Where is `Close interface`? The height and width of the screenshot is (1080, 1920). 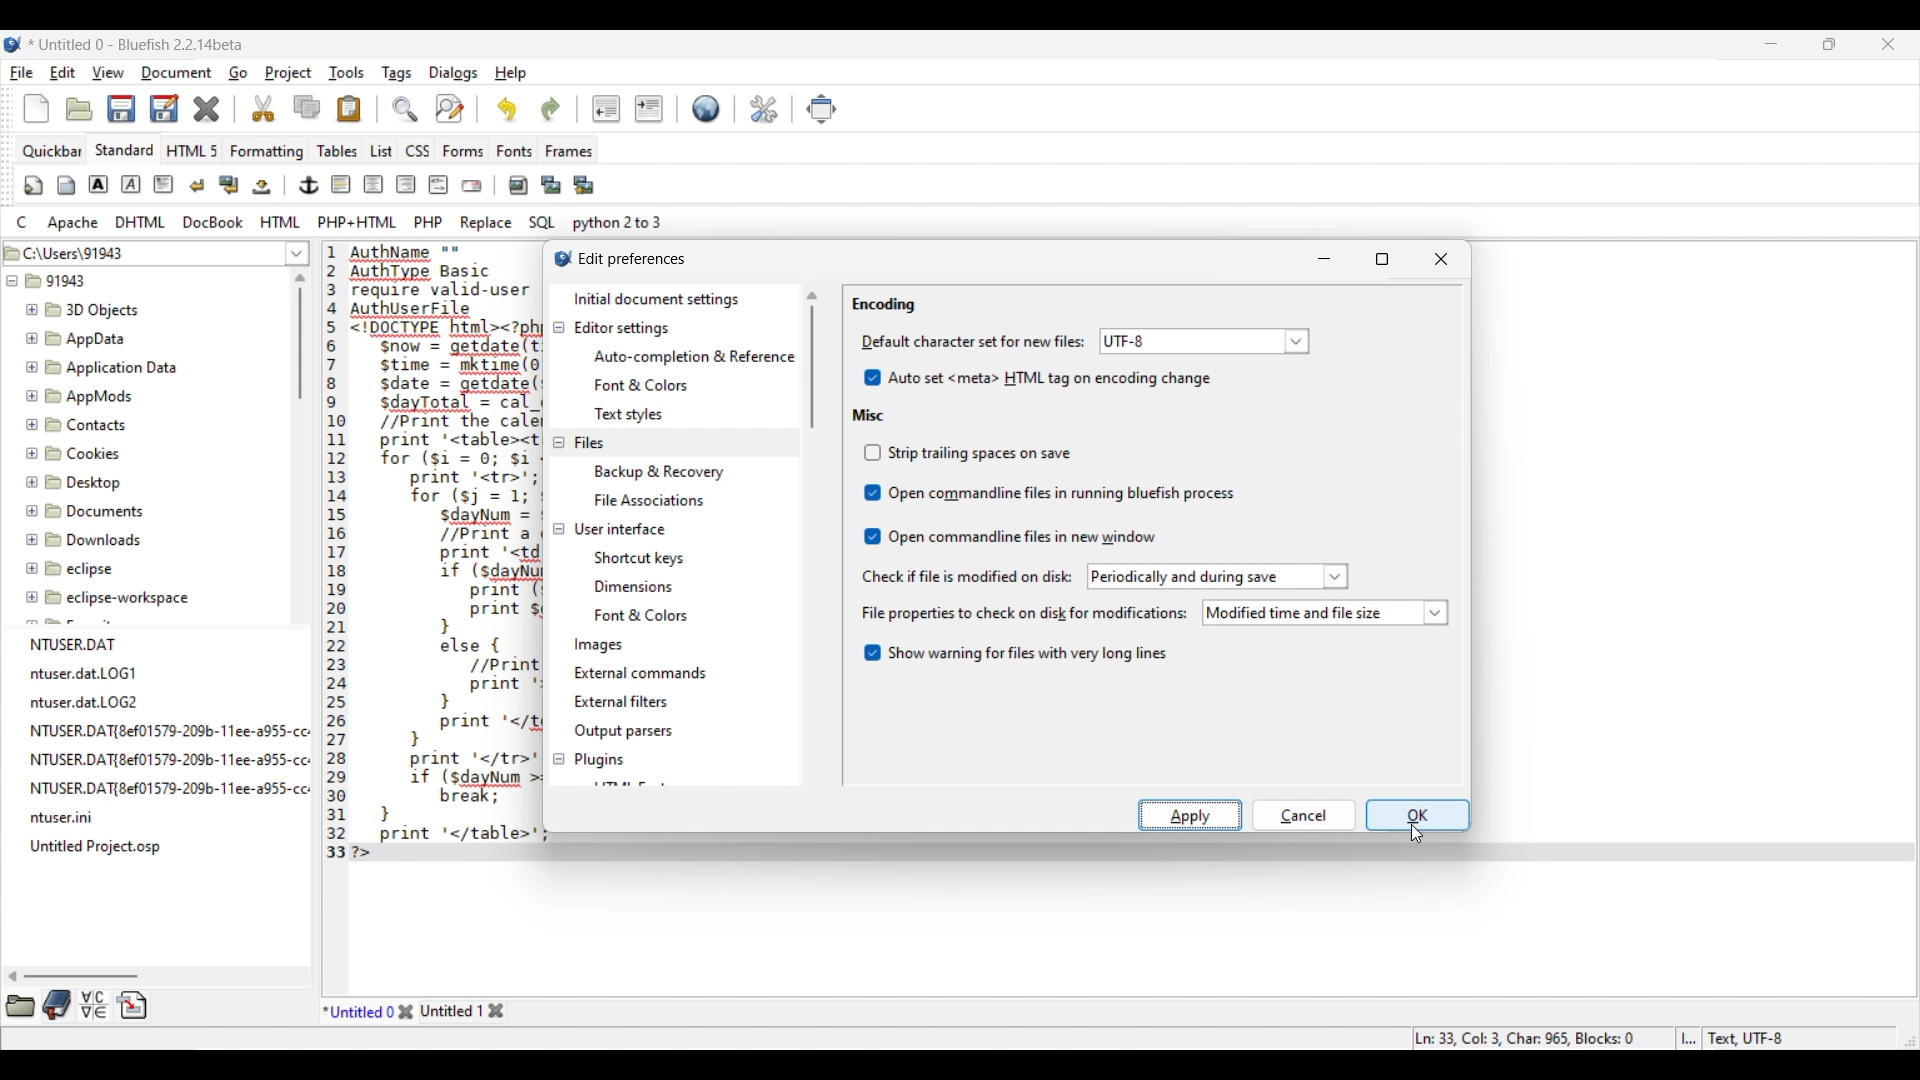
Close interface is located at coordinates (1888, 44).